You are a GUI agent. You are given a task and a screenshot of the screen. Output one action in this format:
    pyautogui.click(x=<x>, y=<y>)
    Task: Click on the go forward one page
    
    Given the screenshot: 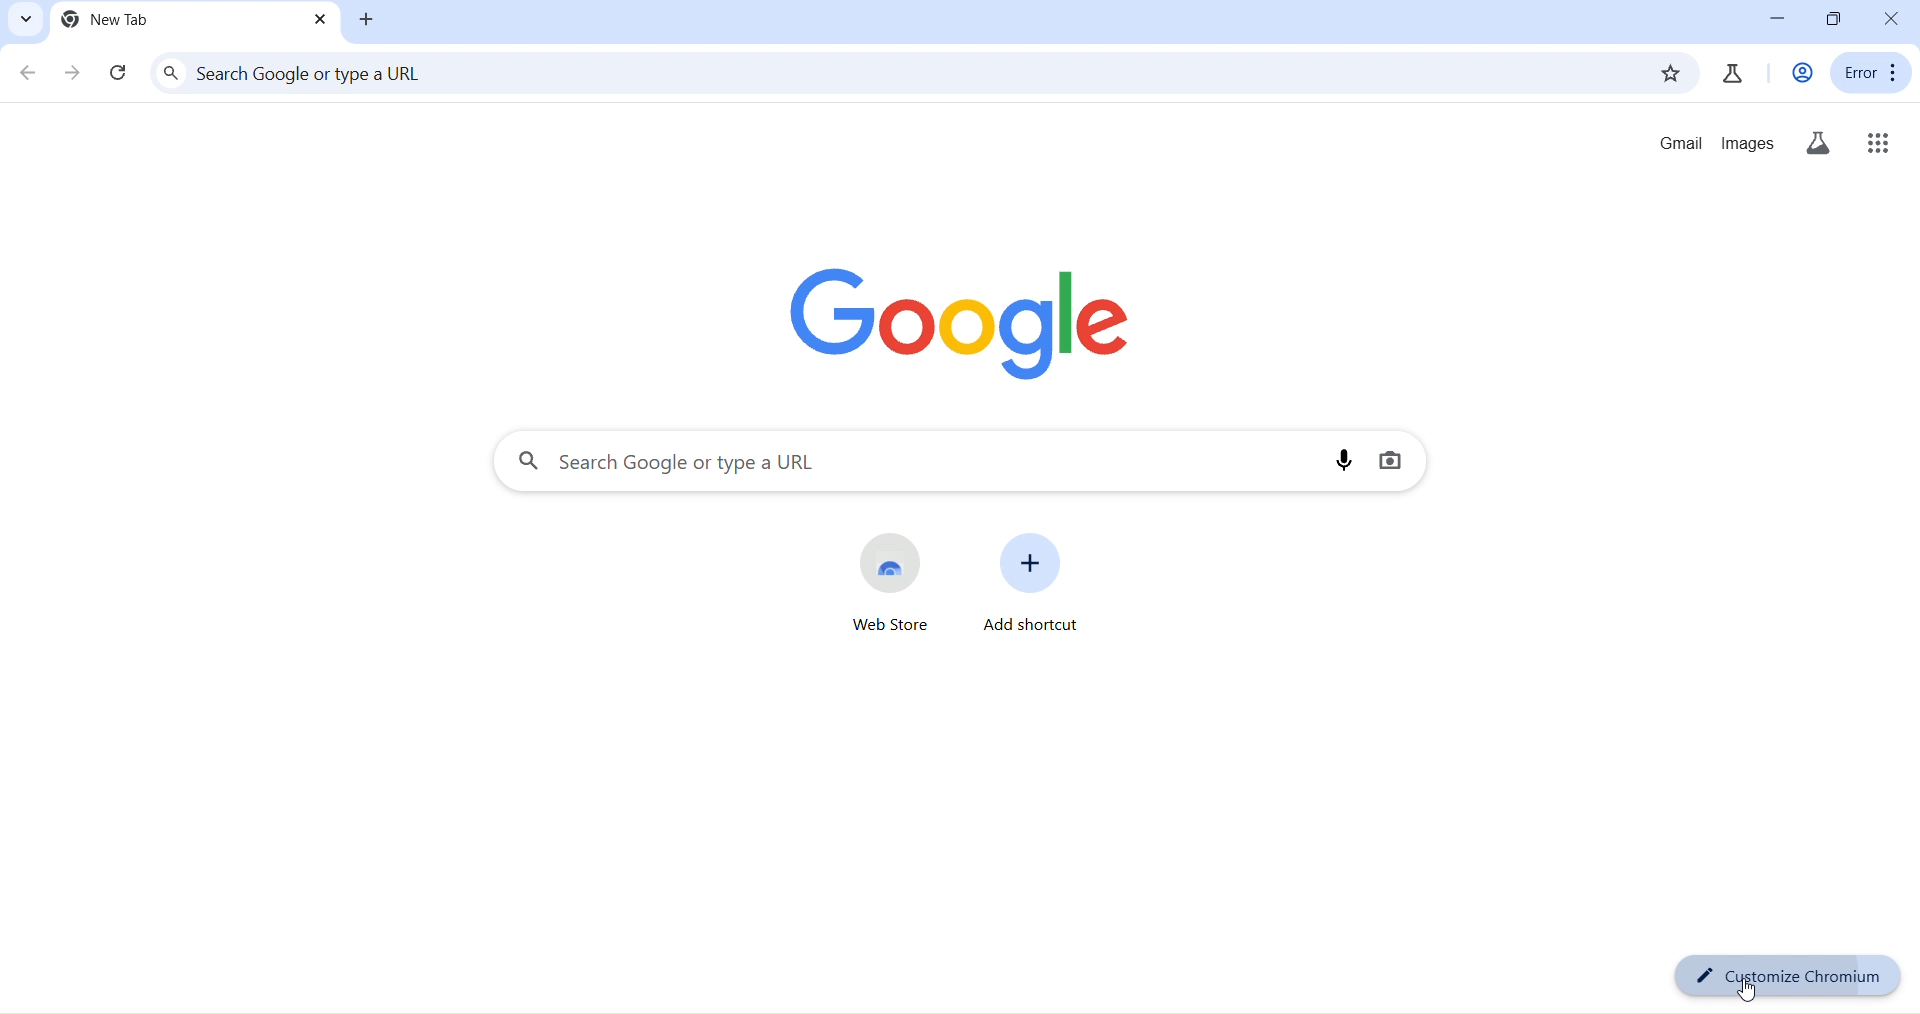 What is the action you would take?
    pyautogui.click(x=76, y=74)
    